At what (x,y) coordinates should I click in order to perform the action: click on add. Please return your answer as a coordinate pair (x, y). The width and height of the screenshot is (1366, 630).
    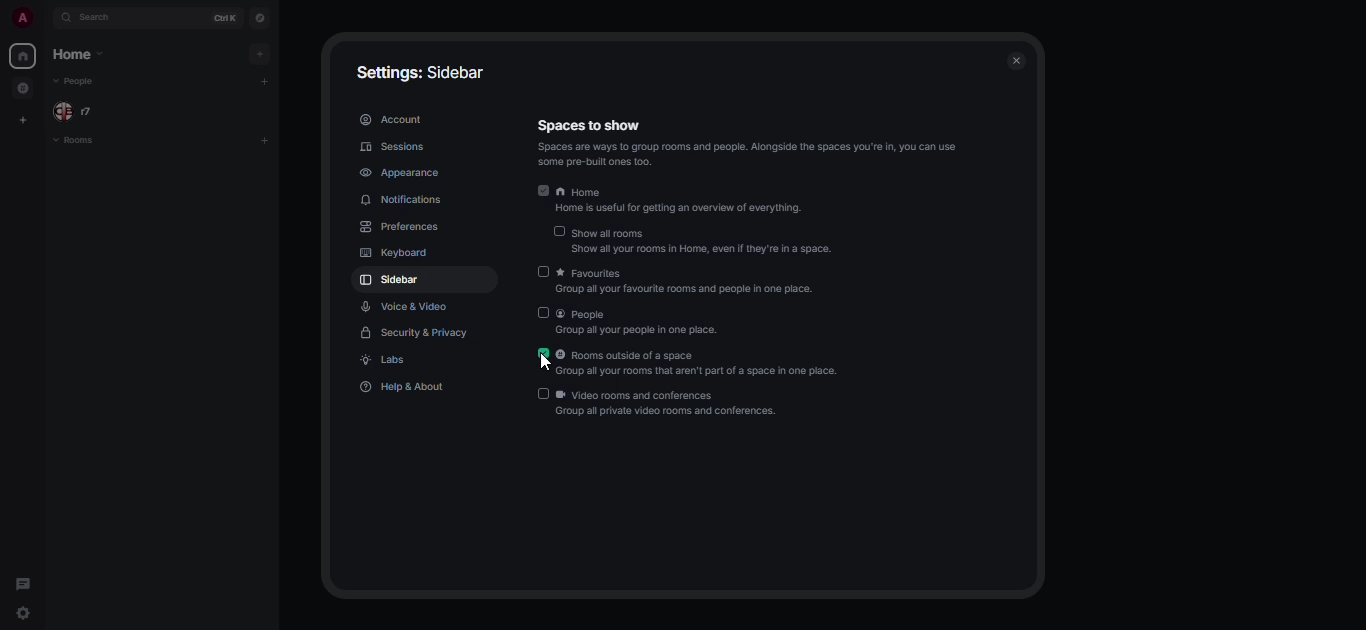
    Looking at the image, I should click on (256, 54).